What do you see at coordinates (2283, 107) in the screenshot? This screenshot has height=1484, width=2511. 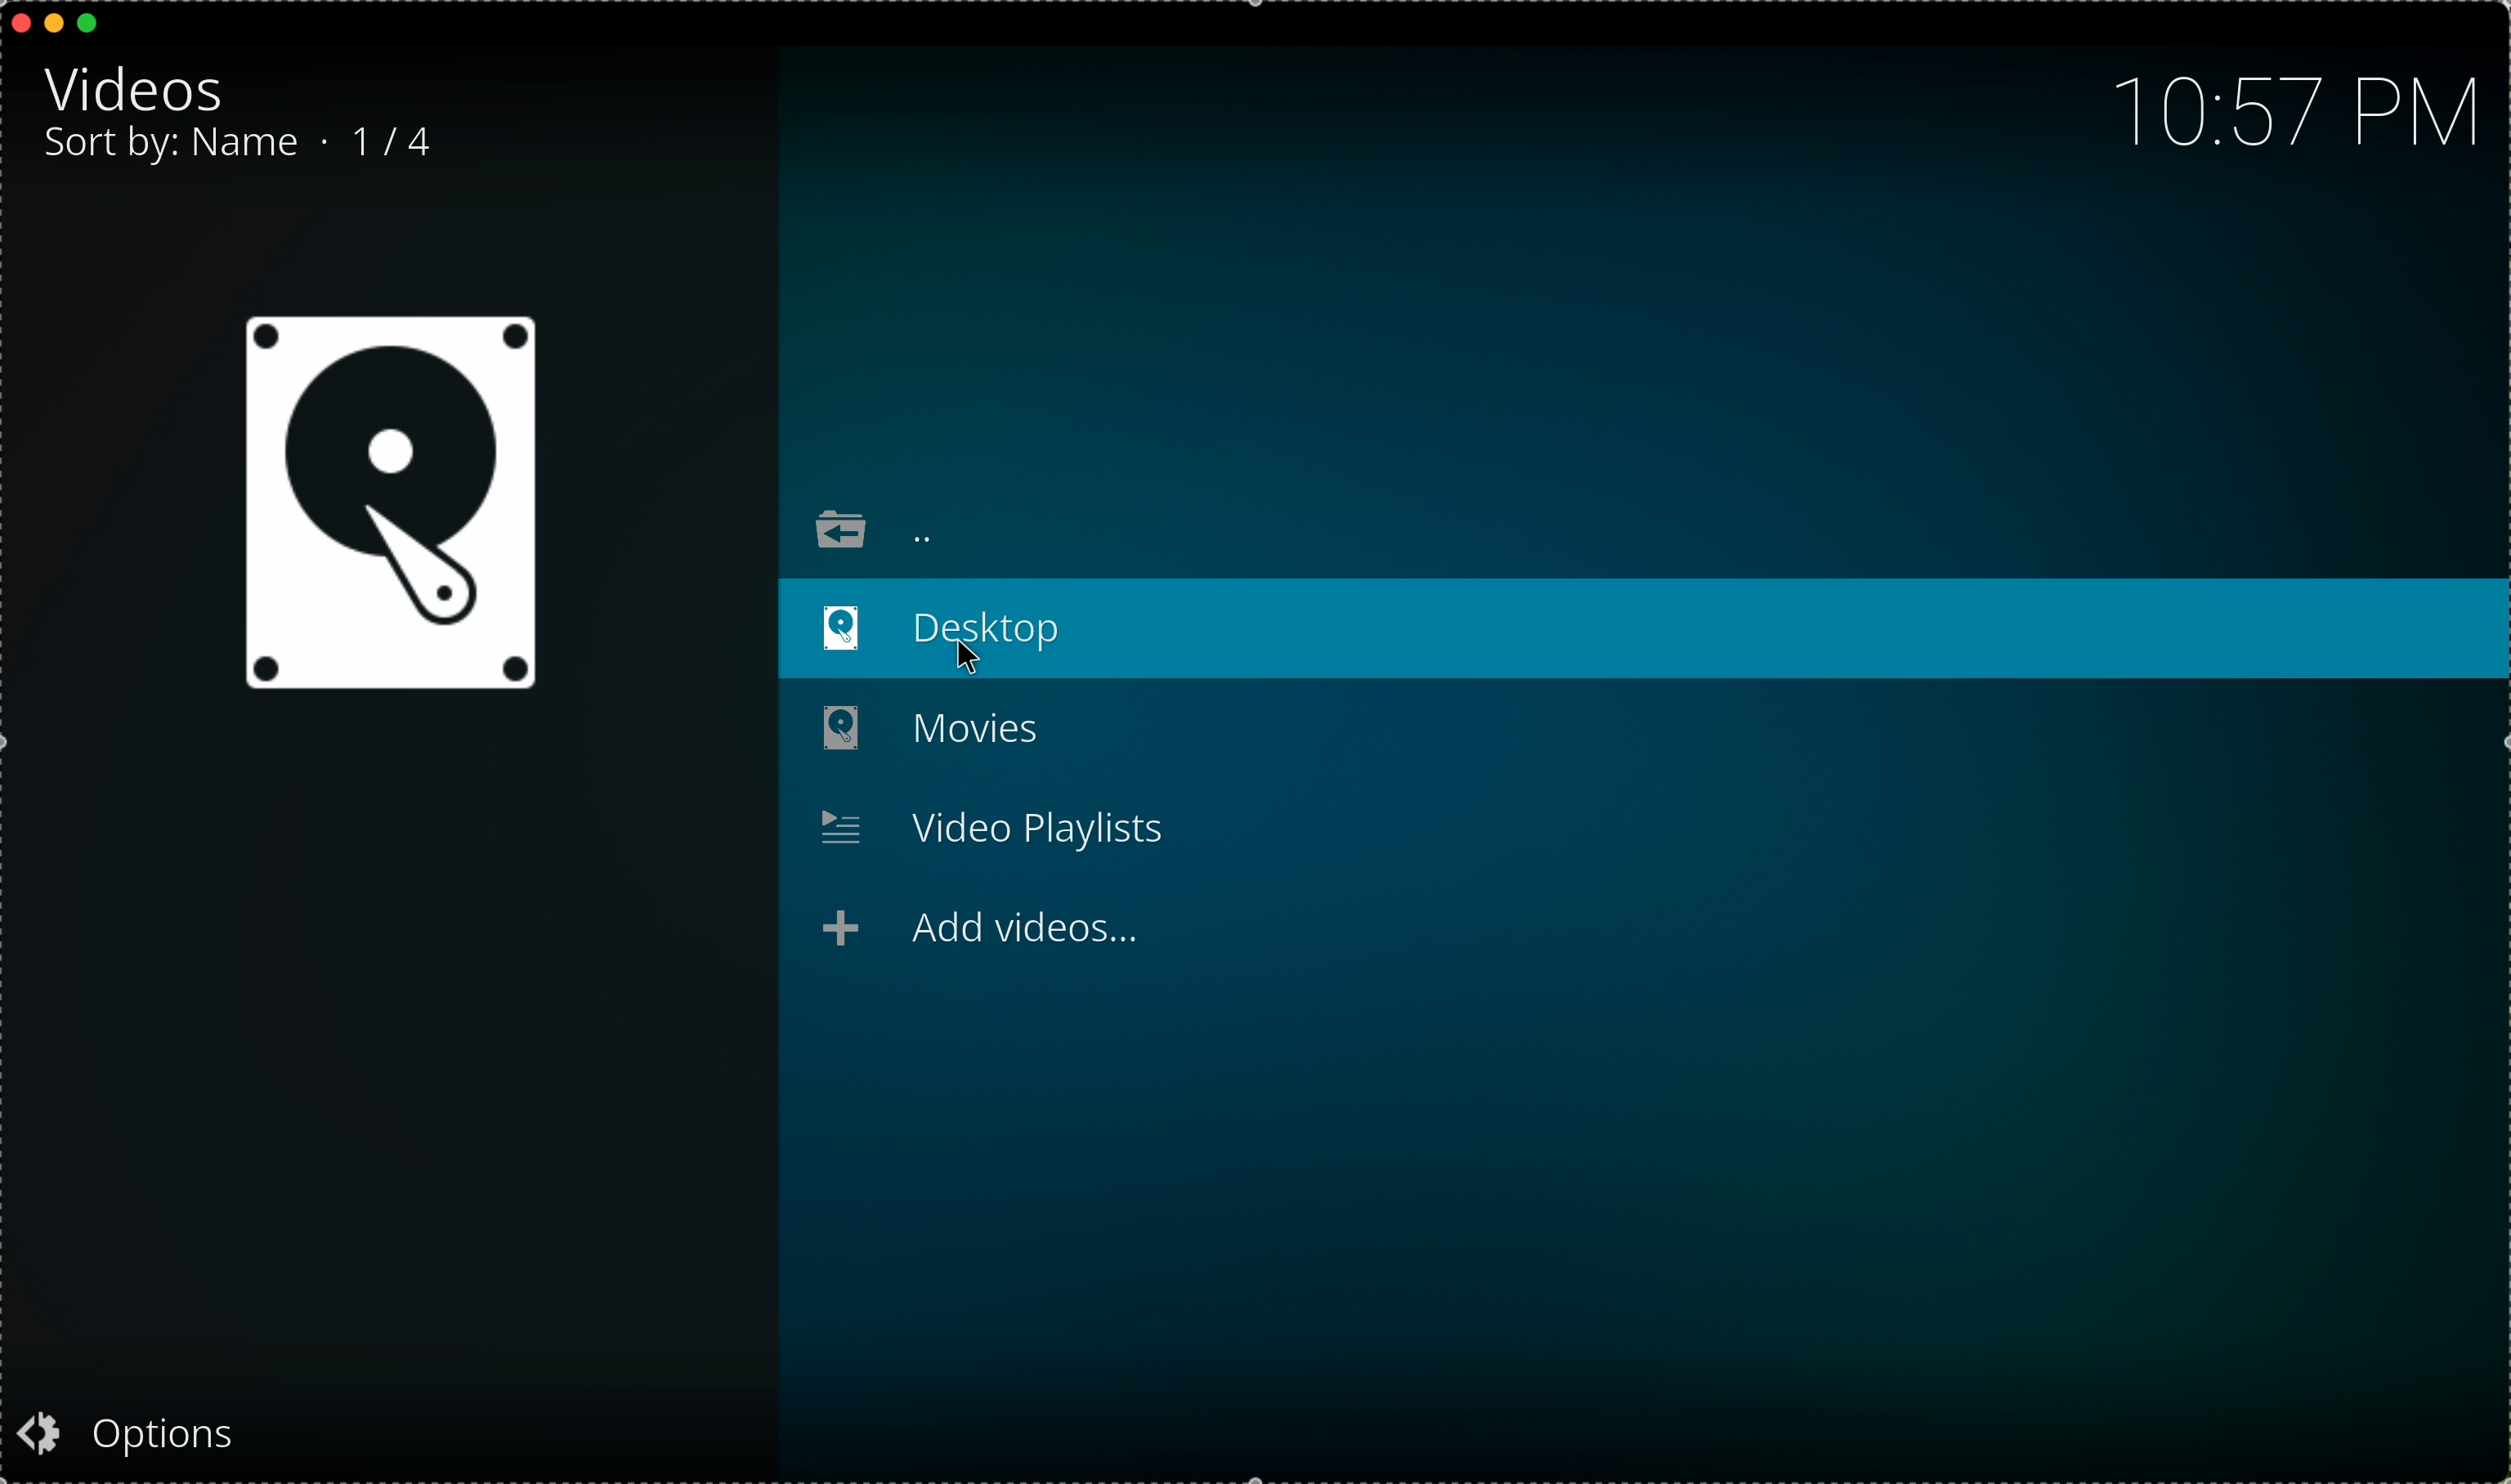 I see `10:57 PM` at bounding box center [2283, 107].